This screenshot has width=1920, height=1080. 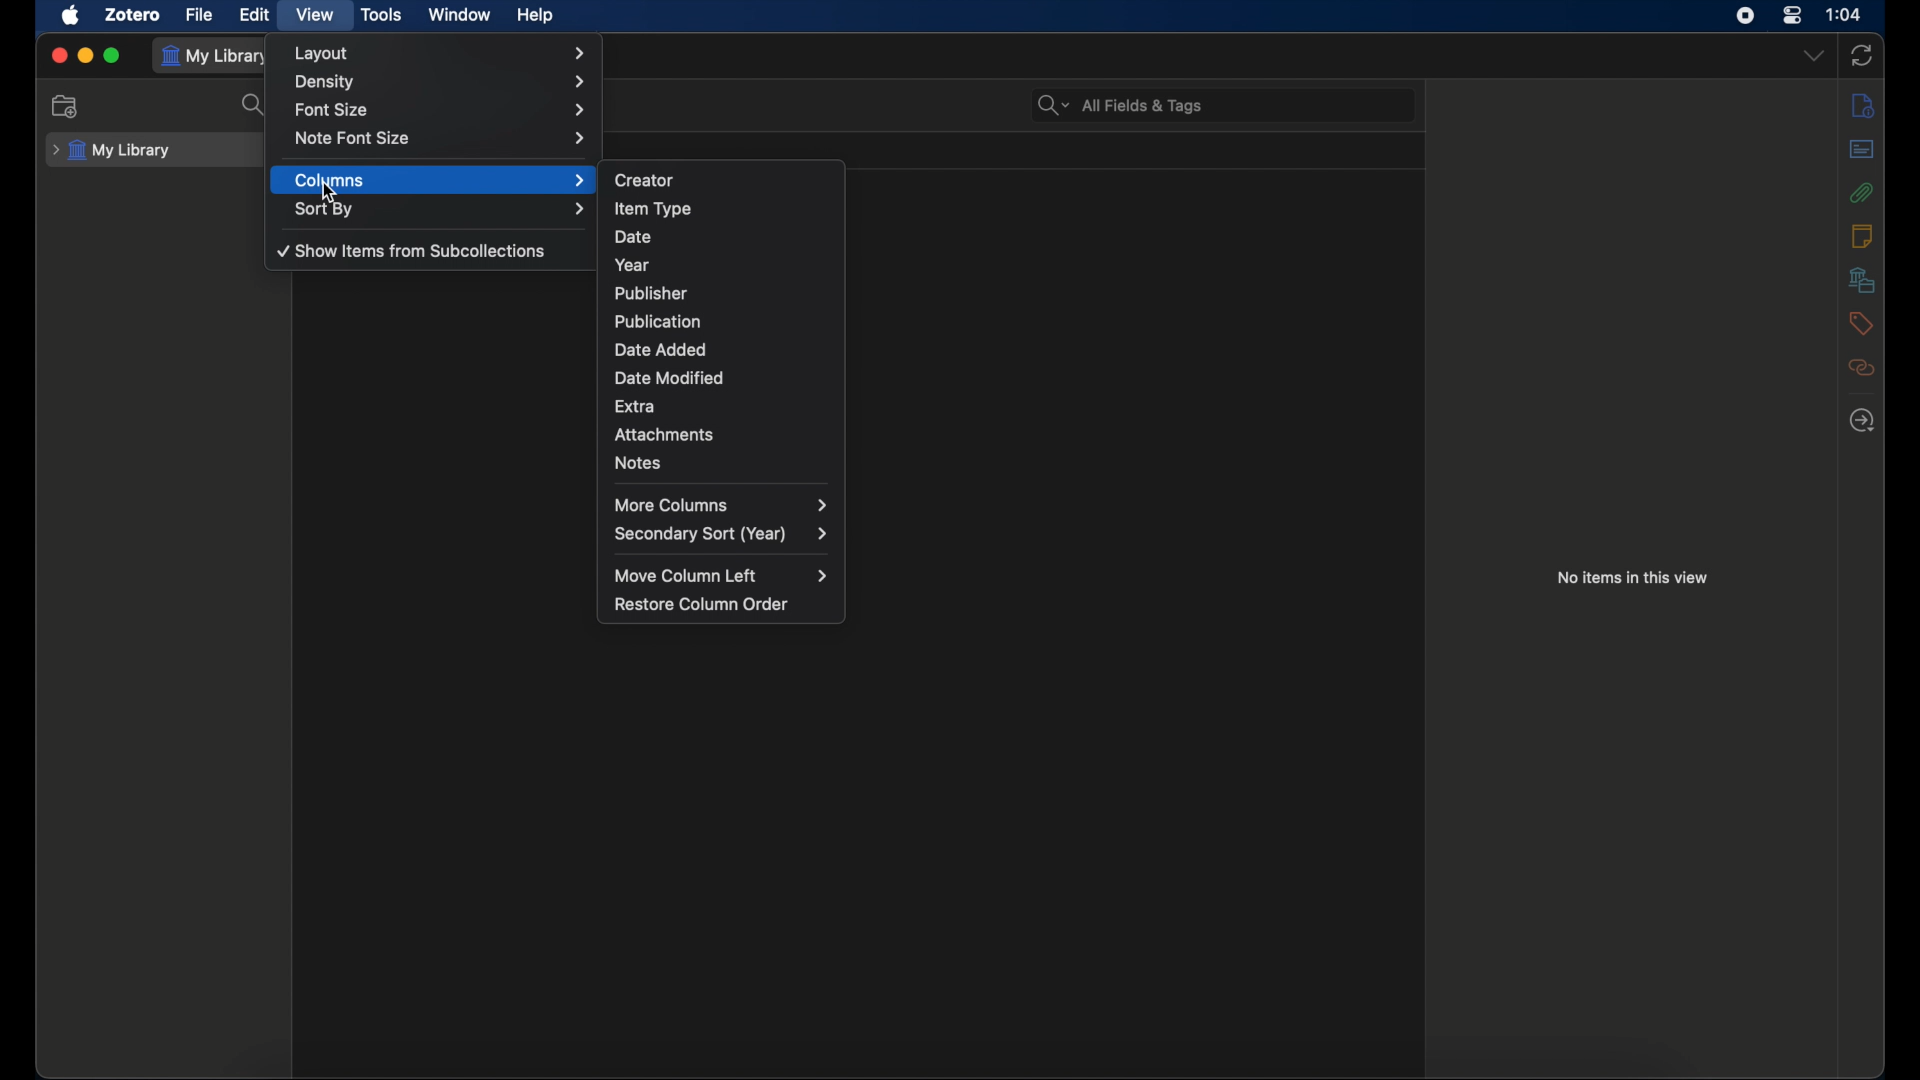 What do you see at coordinates (671, 378) in the screenshot?
I see `date modified` at bounding box center [671, 378].